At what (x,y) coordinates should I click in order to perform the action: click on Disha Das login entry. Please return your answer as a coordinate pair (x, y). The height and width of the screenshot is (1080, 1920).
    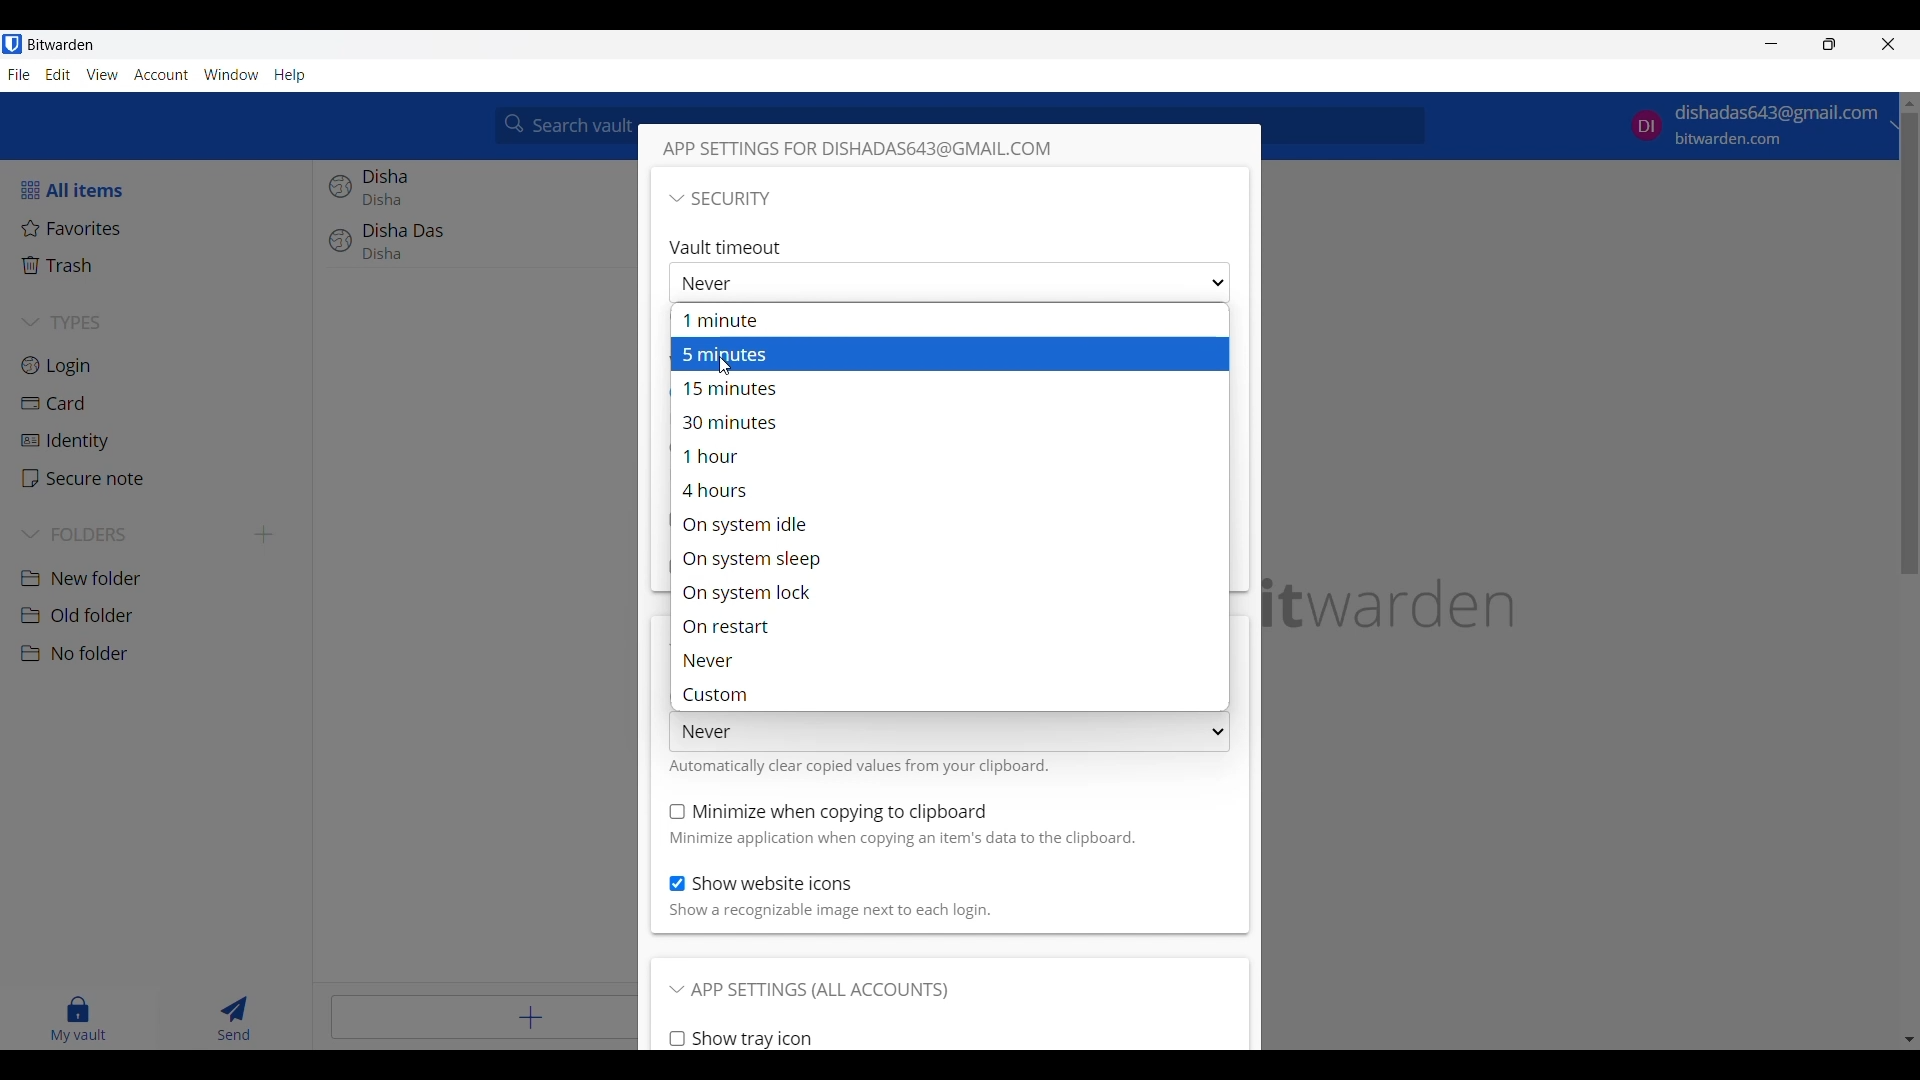
    Looking at the image, I should click on (477, 251).